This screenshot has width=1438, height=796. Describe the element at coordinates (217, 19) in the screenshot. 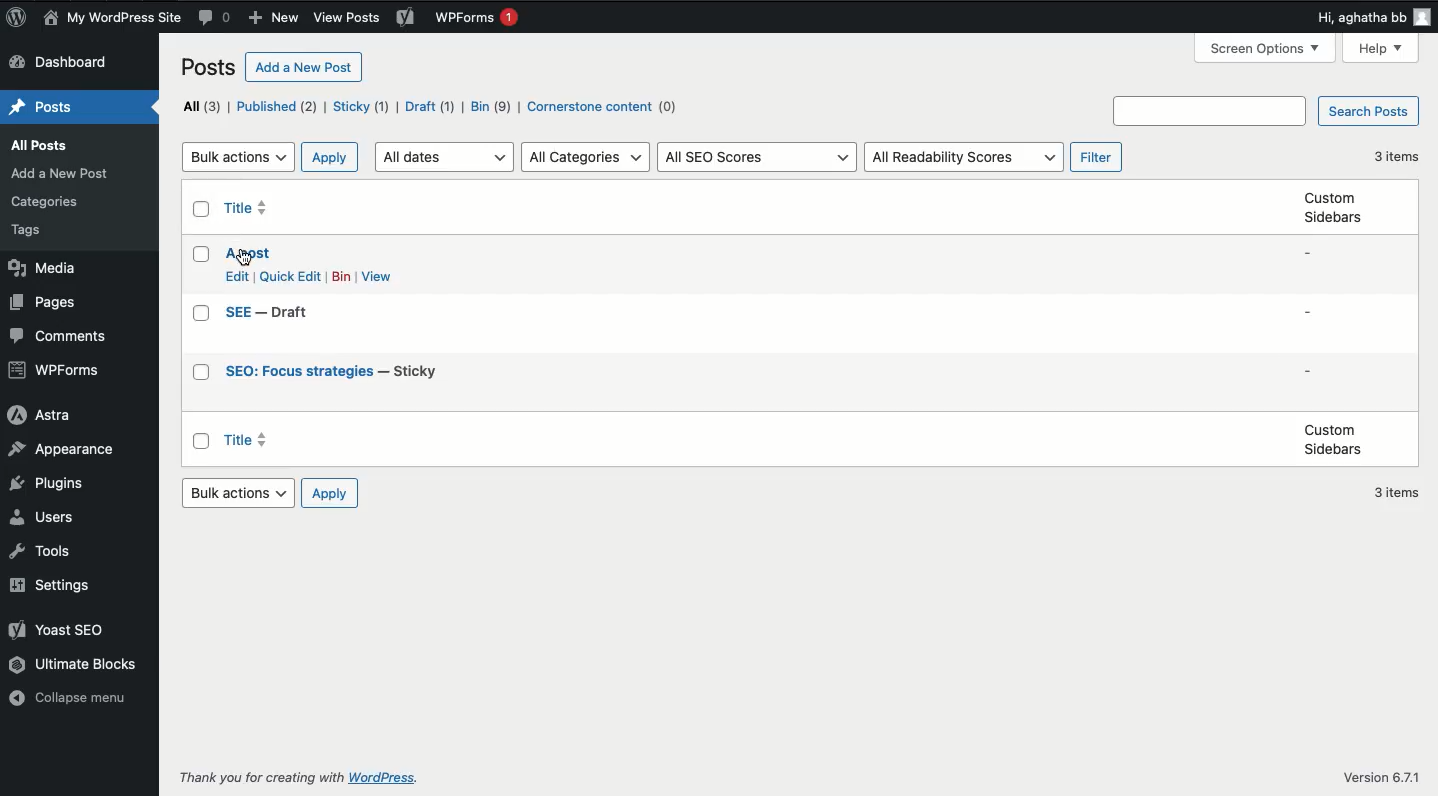

I see `Comments` at that location.